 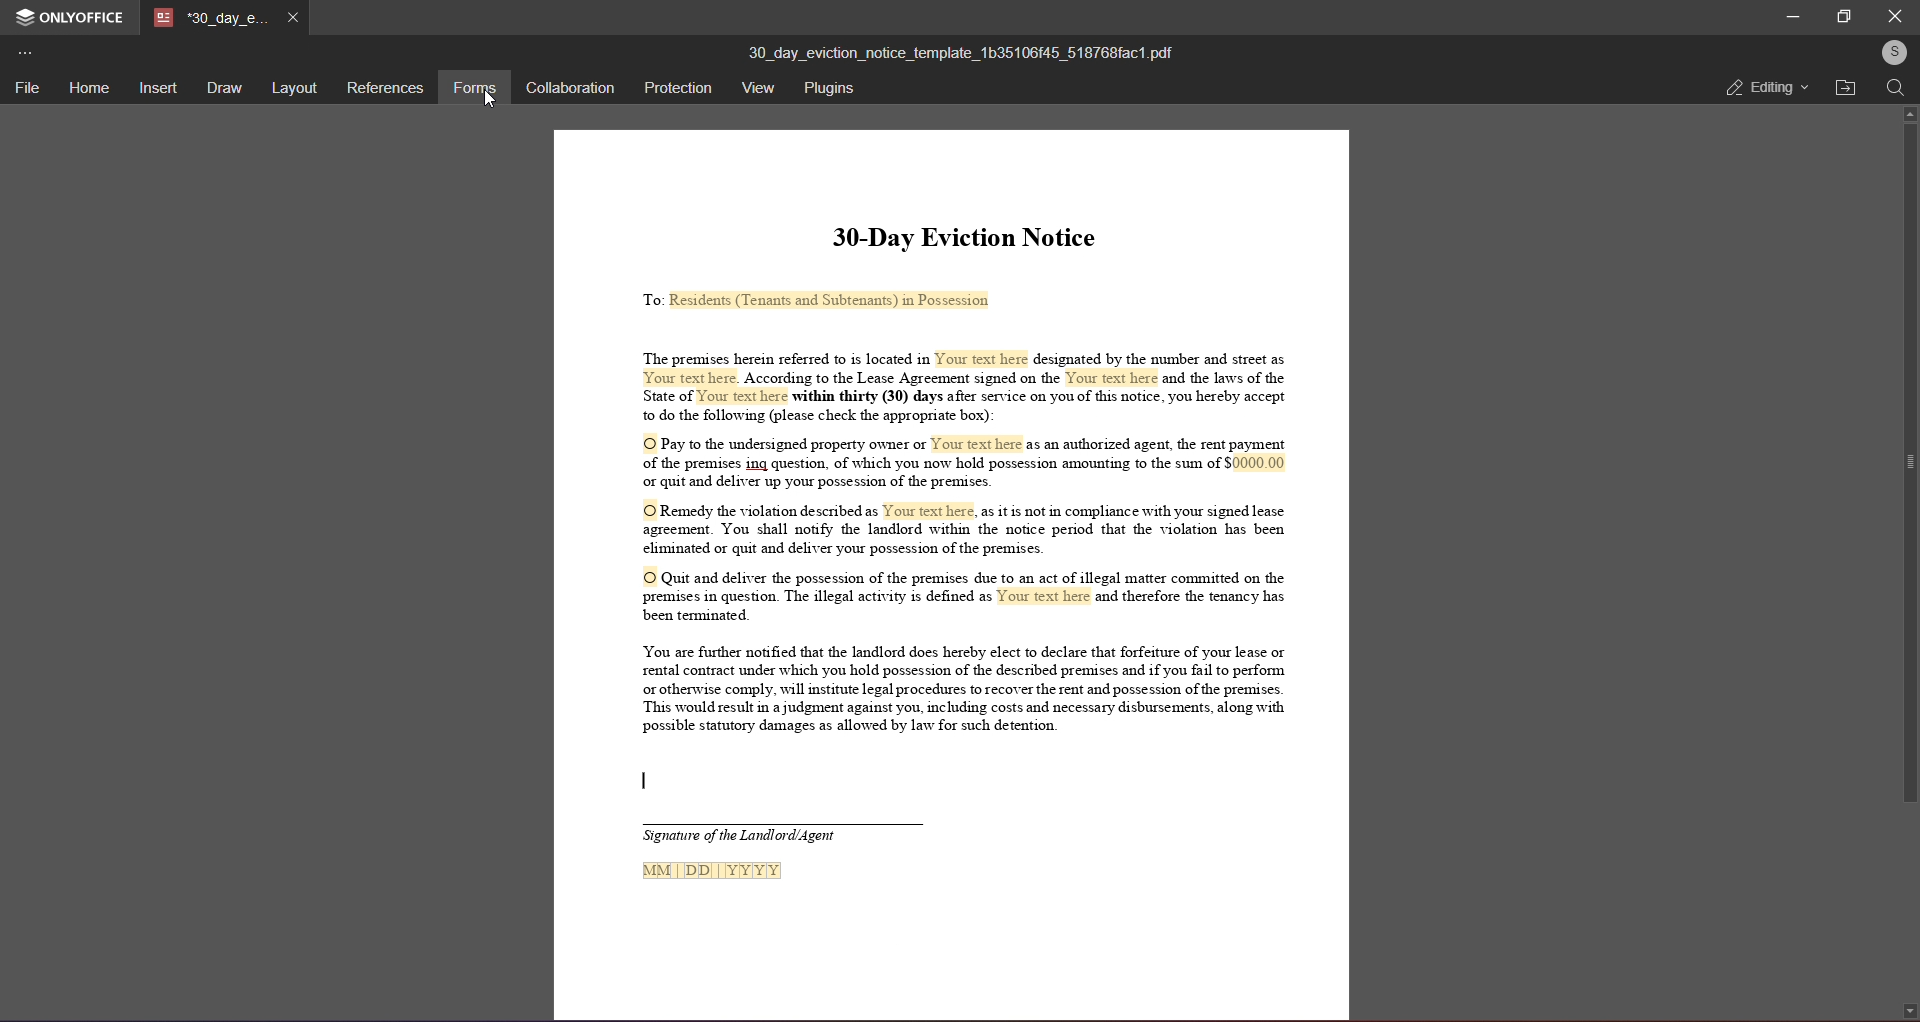 What do you see at coordinates (954, 575) in the screenshot?
I see `This is a 30 day eviction notice informing tenants that they must either pay overdue rent,correct a lease violation, or vacate the premises due to illegal activity. Failure to comply will result in legal actions.` at bounding box center [954, 575].